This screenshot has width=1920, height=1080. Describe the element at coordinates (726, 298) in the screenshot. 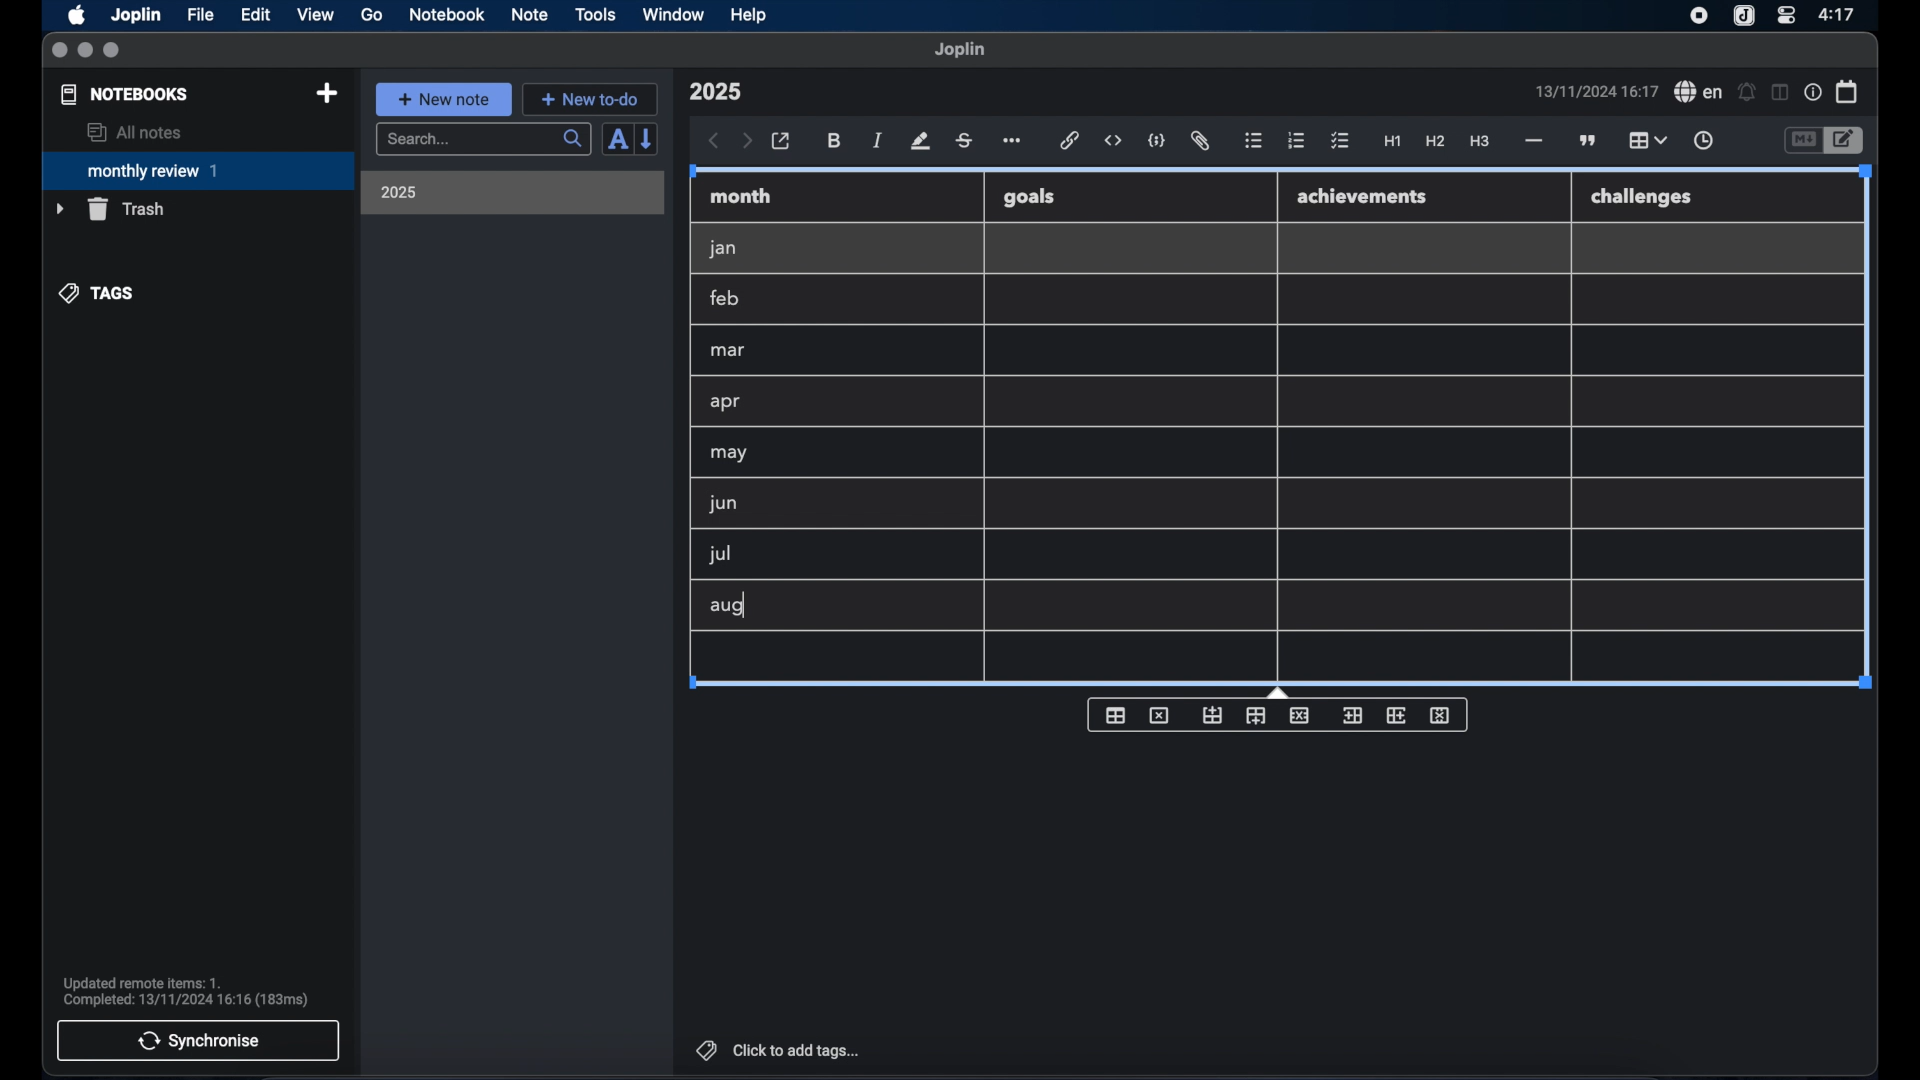

I see `feb` at that location.